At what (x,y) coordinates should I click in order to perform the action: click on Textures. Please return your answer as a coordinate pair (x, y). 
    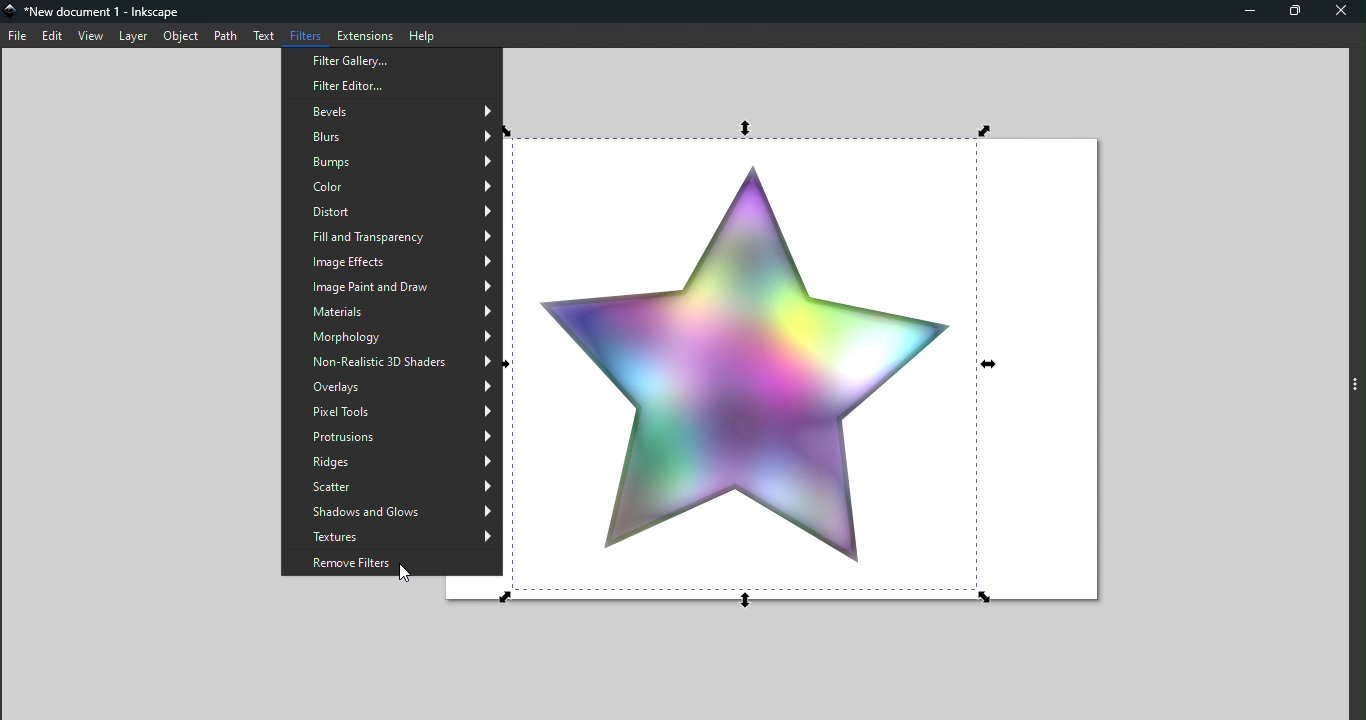
    Looking at the image, I should click on (394, 538).